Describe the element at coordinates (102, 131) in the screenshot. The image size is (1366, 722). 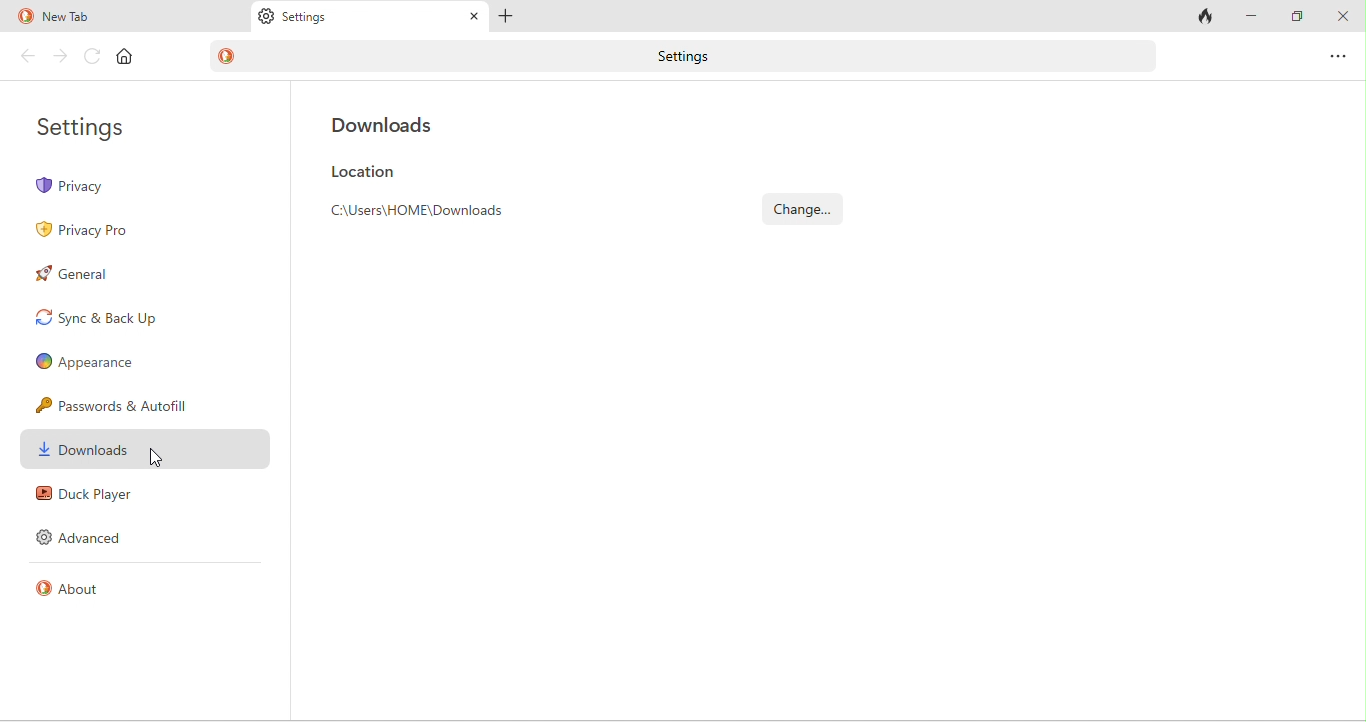
I see `settings` at that location.